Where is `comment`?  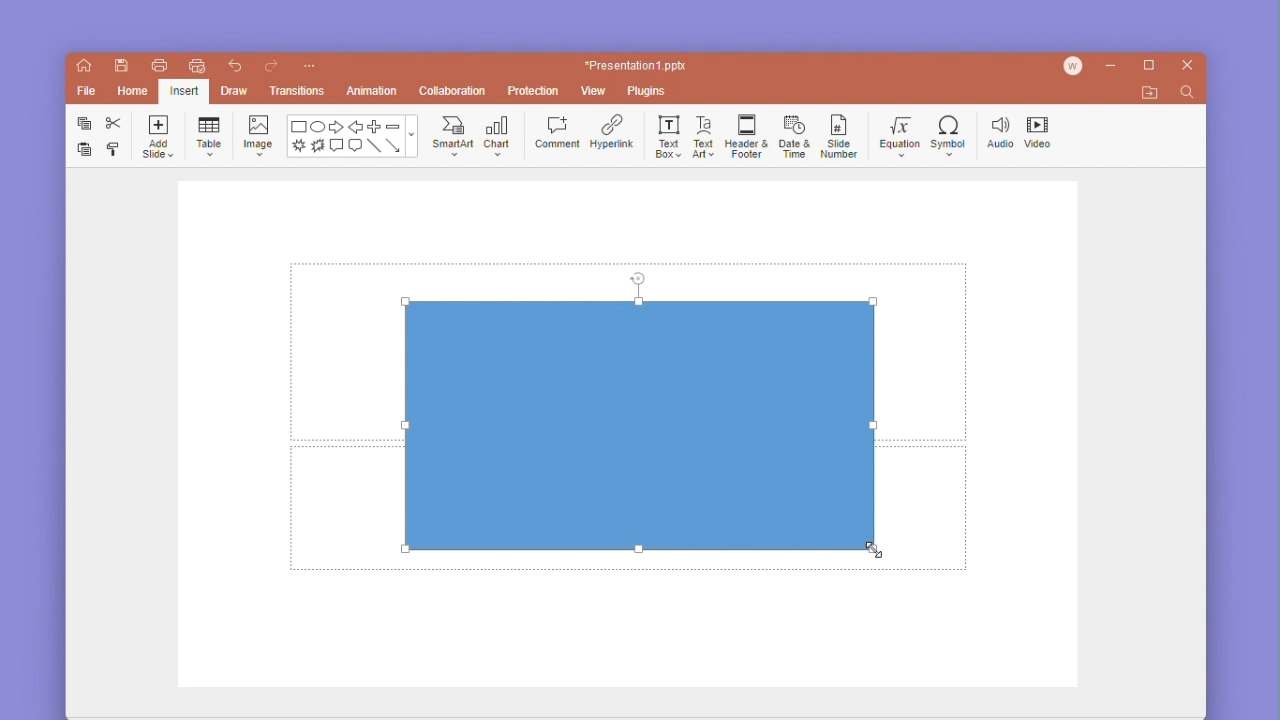 comment is located at coordinates (557, 132).